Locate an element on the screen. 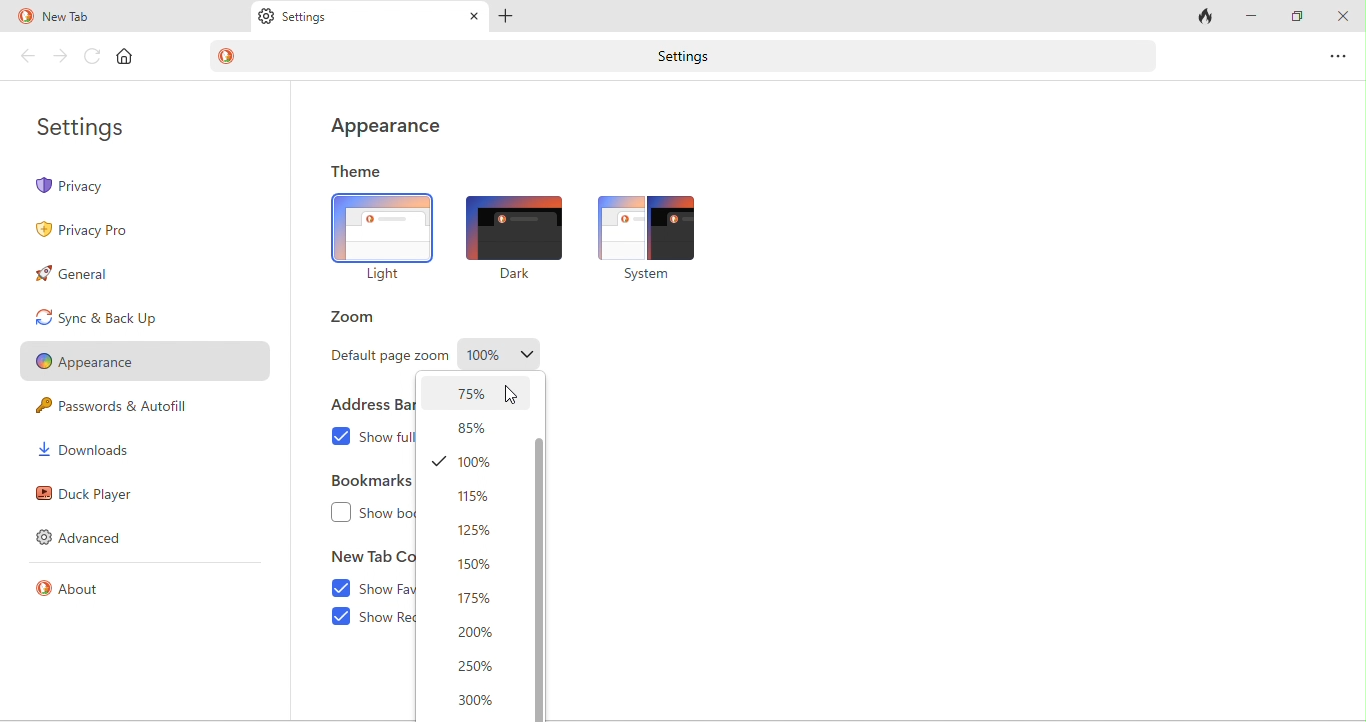  settings is located at coordinates (678, 56).